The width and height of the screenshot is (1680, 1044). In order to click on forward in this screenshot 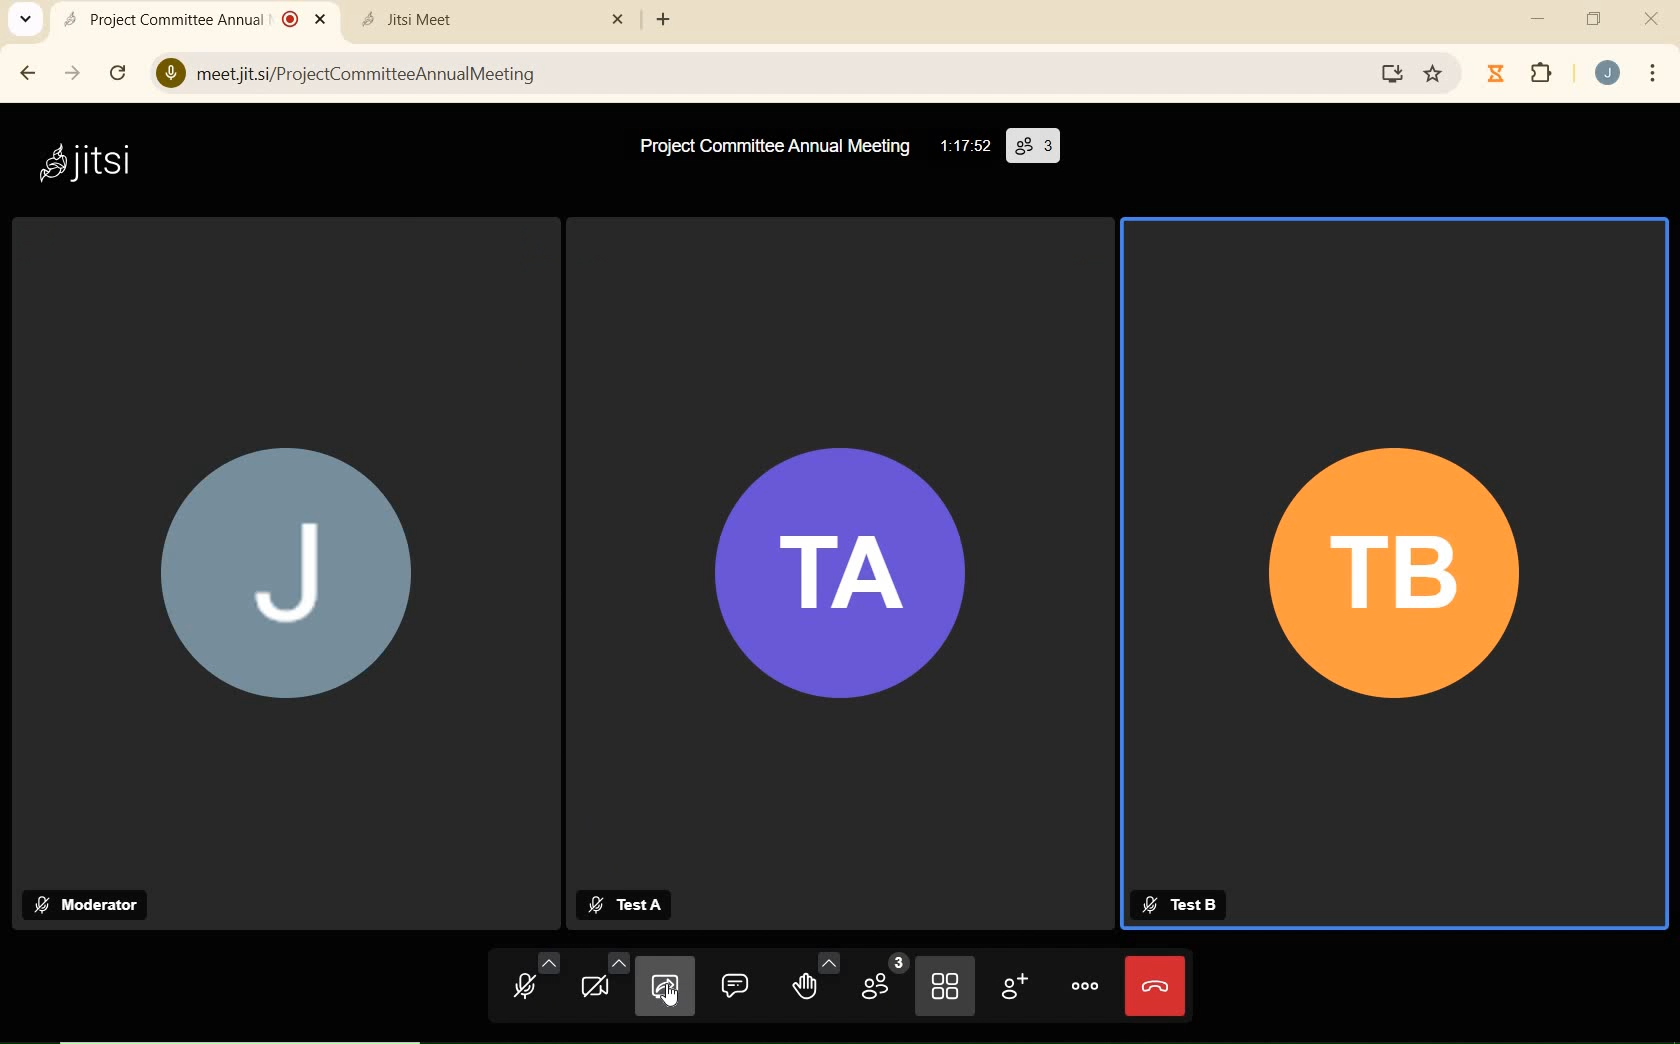, I will do `click(74, 74)`.